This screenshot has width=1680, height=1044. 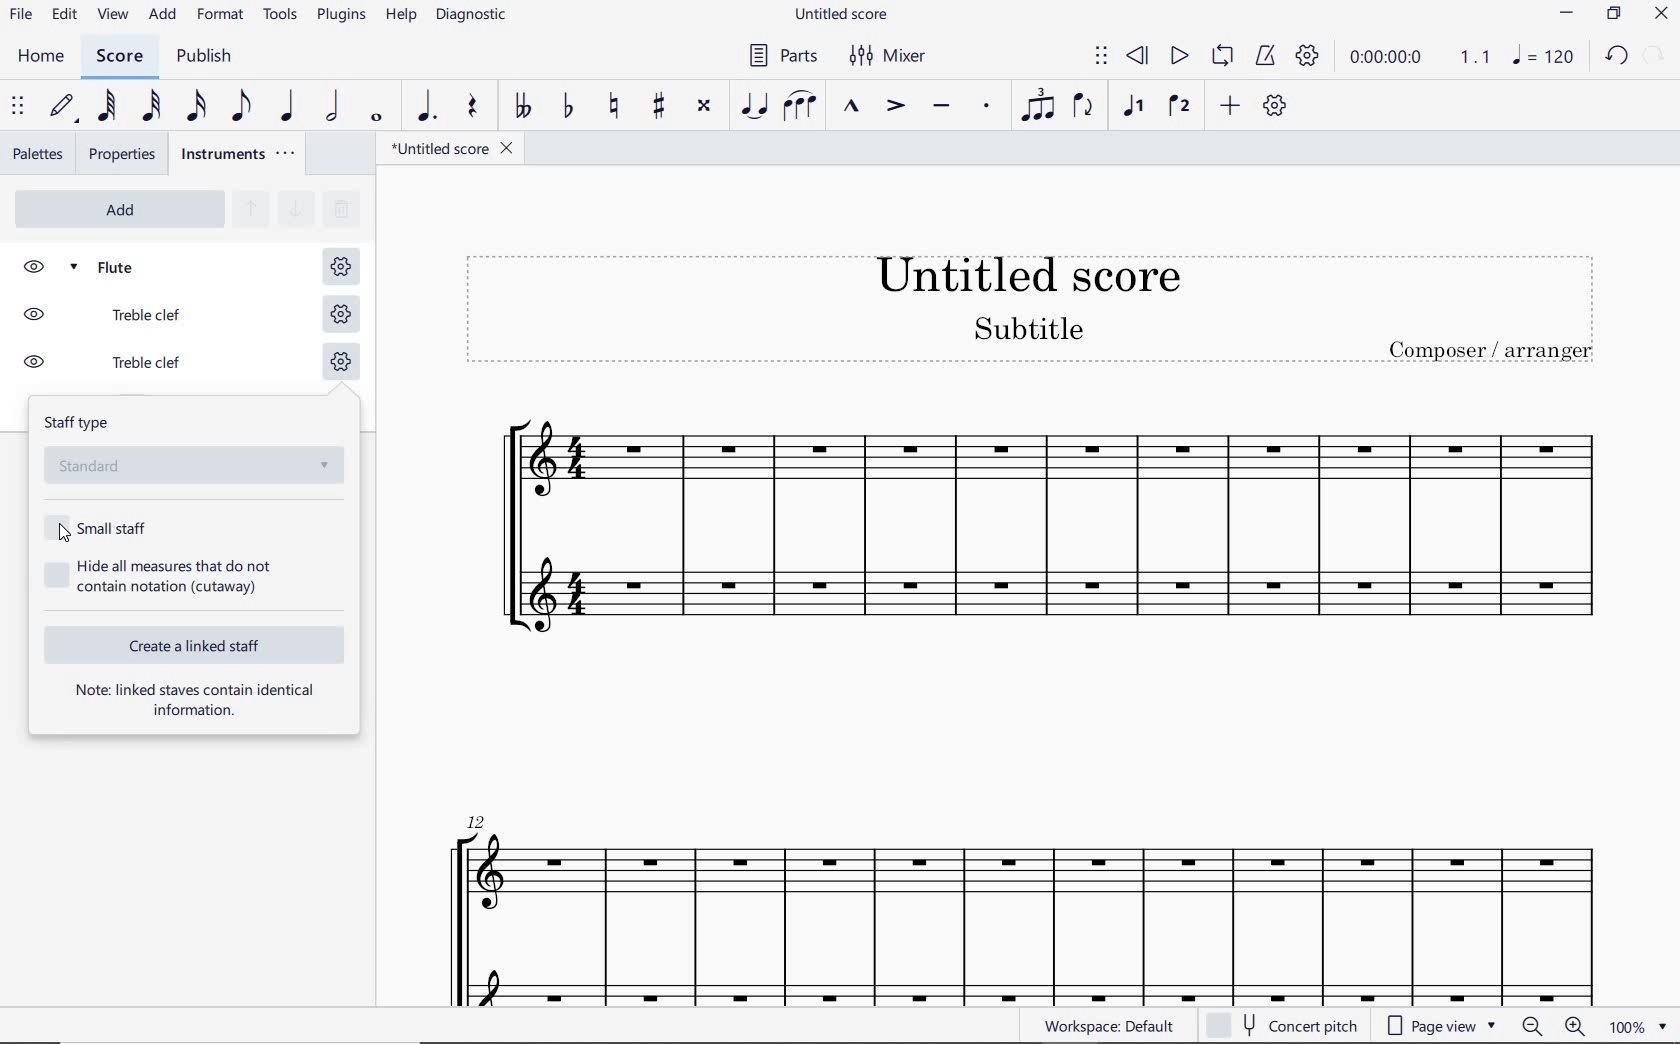 I want to click on 16TH NOTE, so click(x=197, y=107).